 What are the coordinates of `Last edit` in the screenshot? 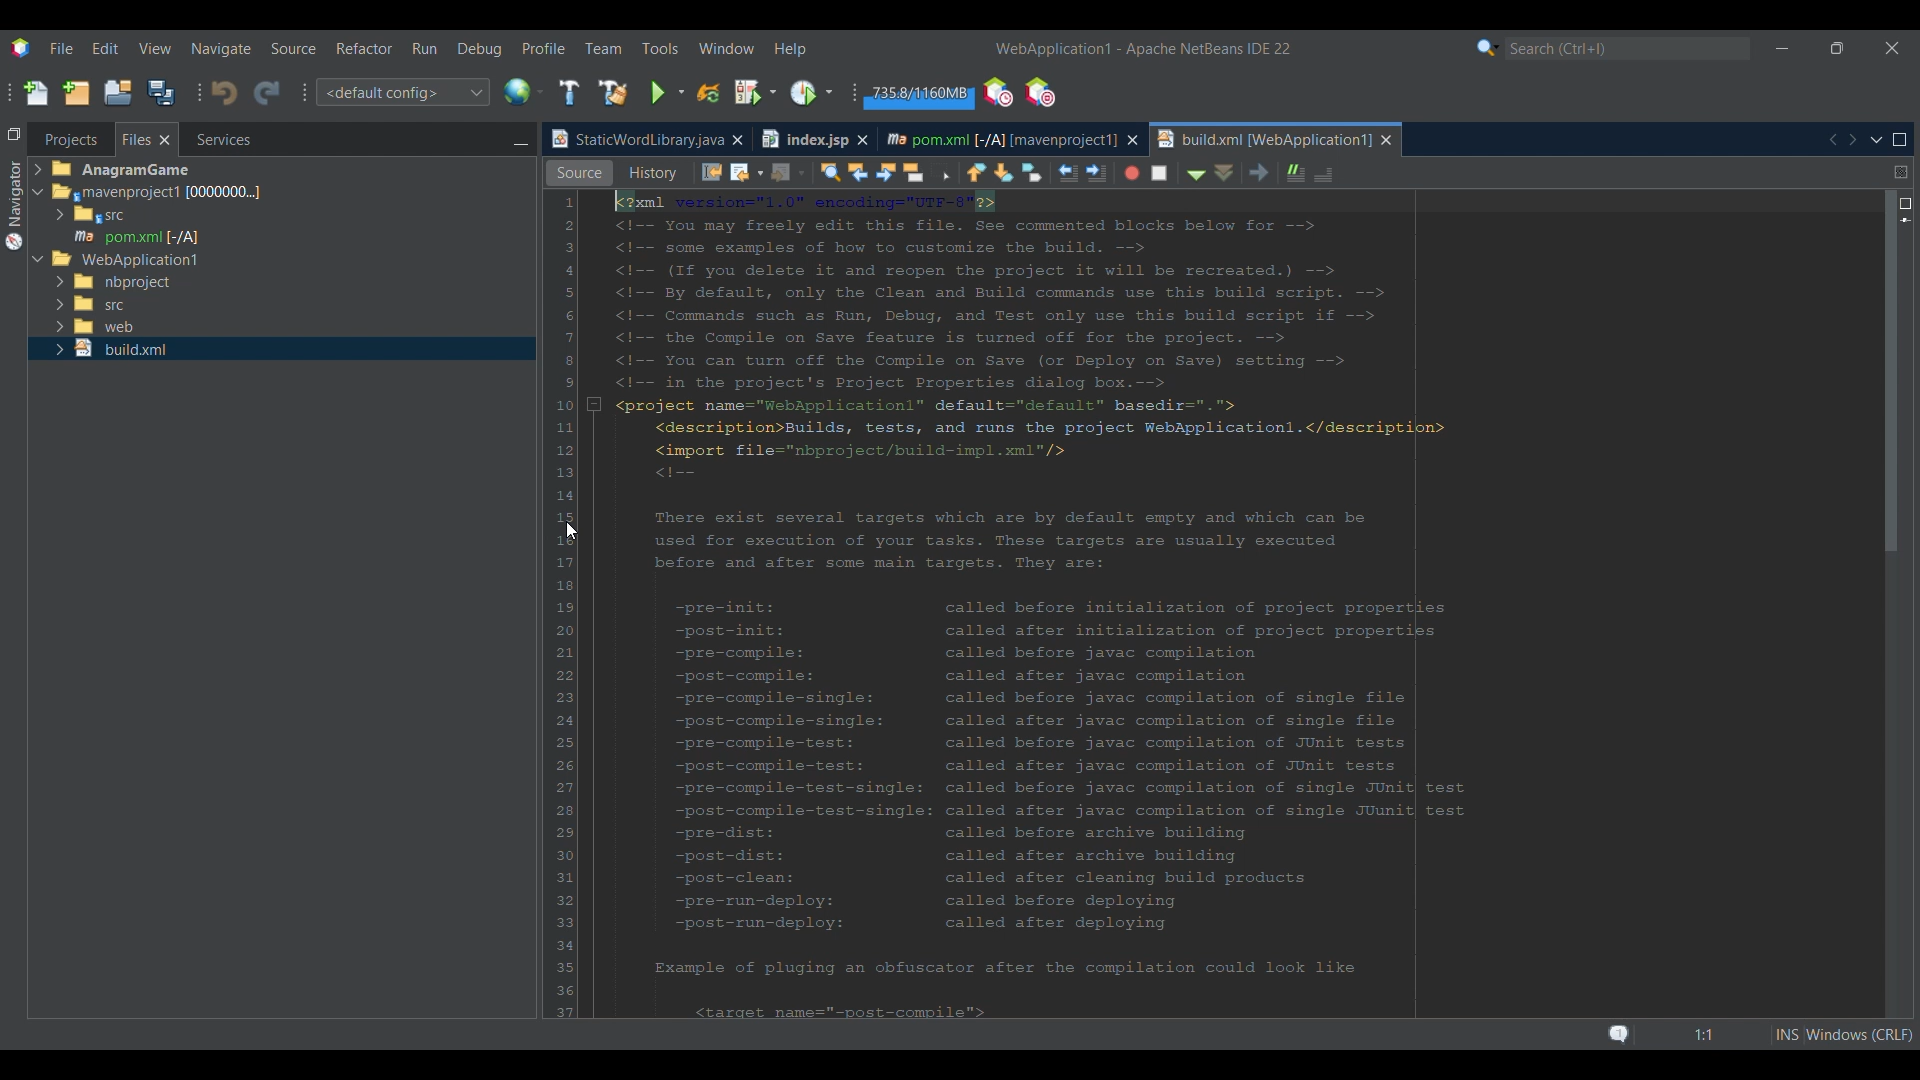 It's located at (892, 171).